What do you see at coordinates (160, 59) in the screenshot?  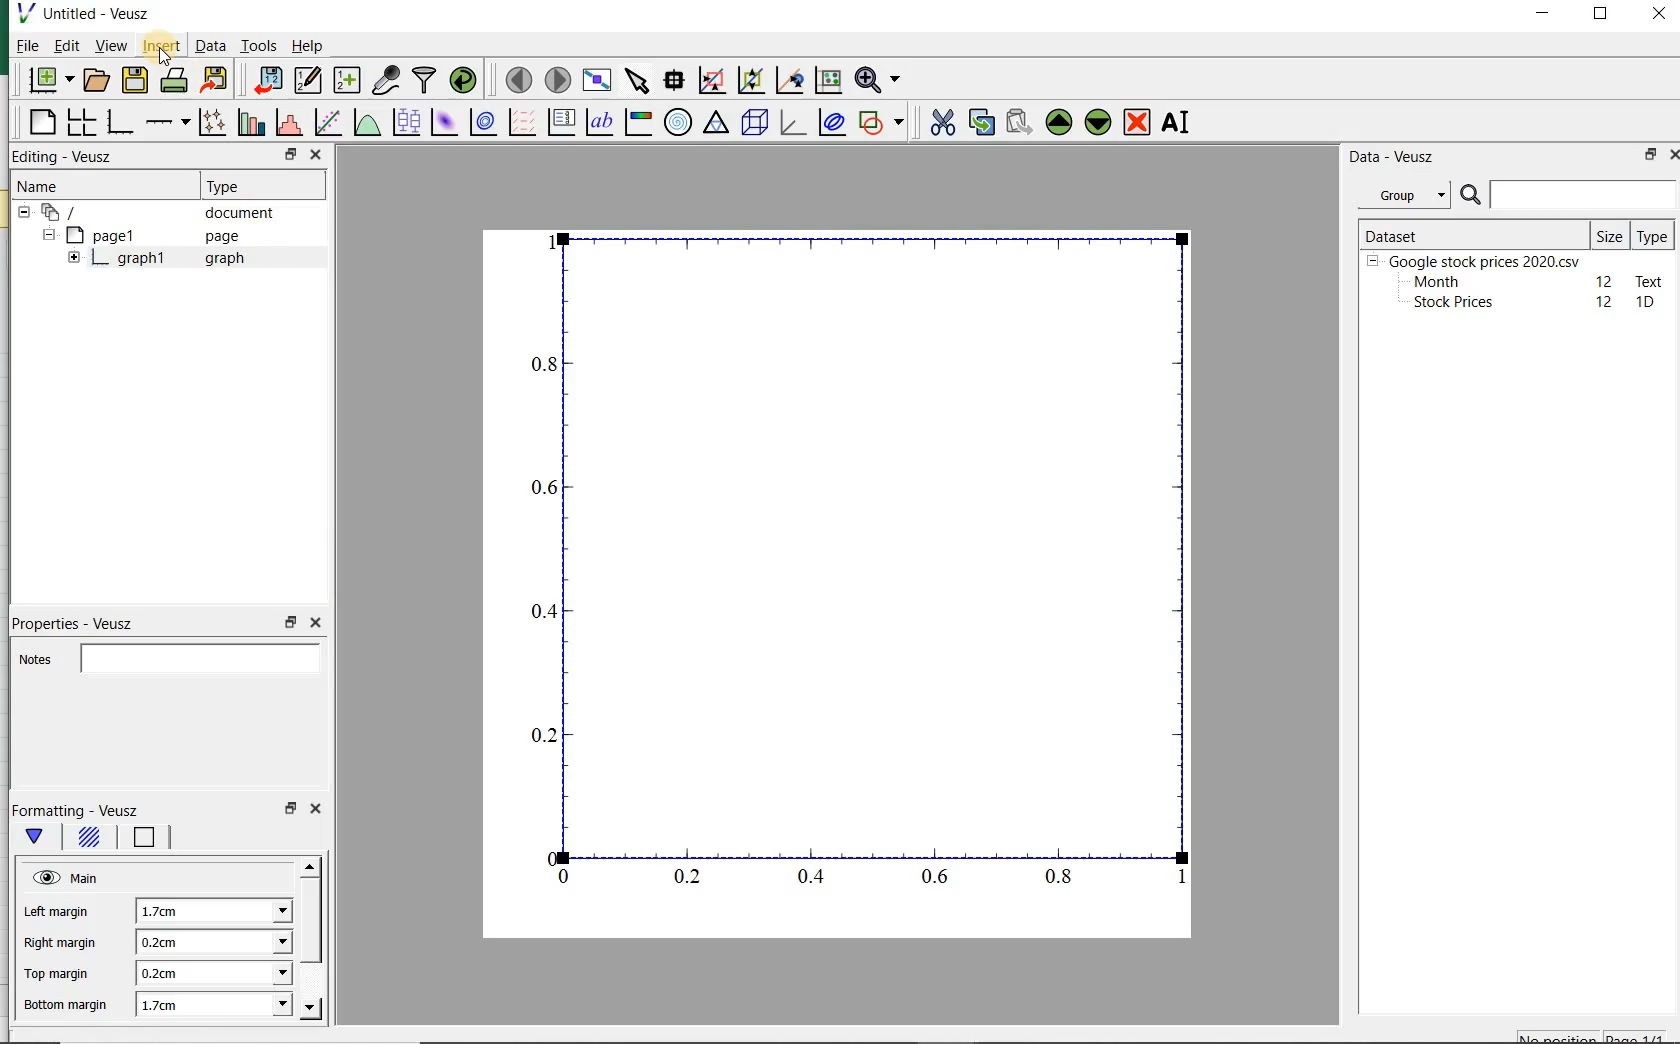 I see `cursor` at bounding box center [160, 59].